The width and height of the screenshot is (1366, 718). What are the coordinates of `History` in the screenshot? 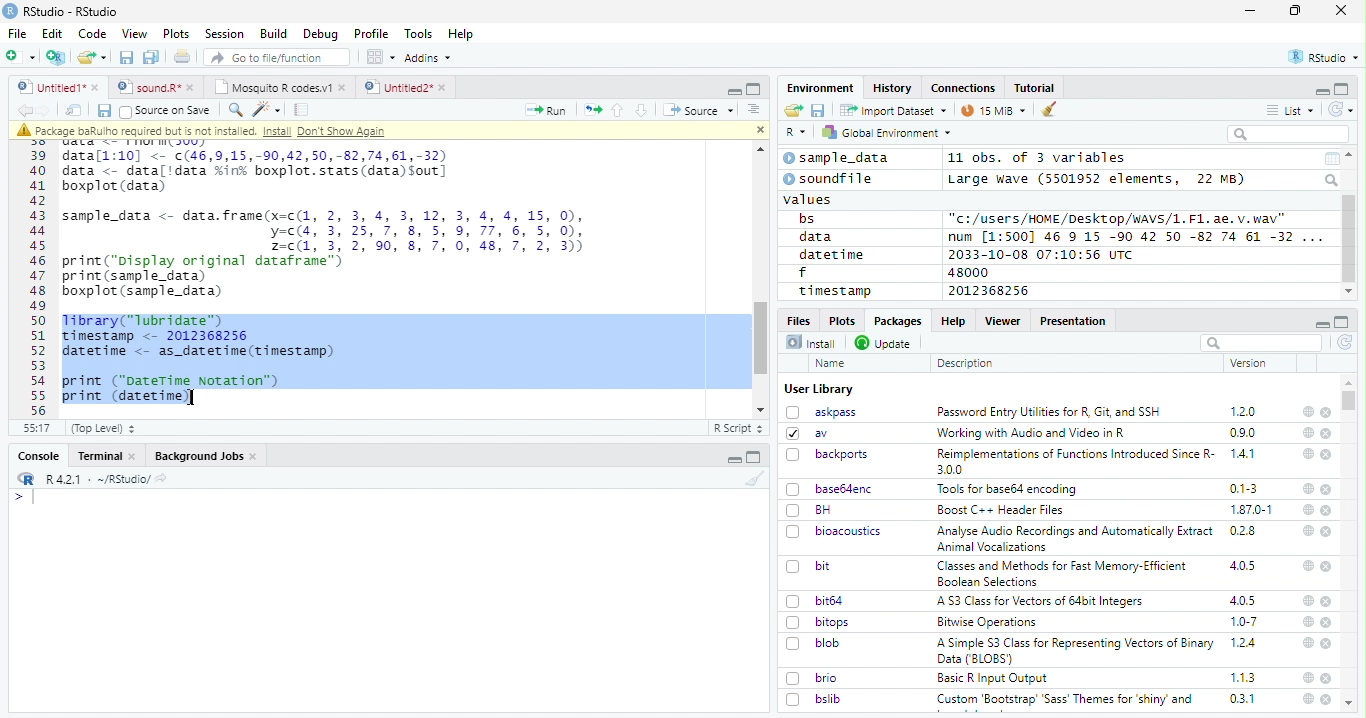 It's located at (893, 88).